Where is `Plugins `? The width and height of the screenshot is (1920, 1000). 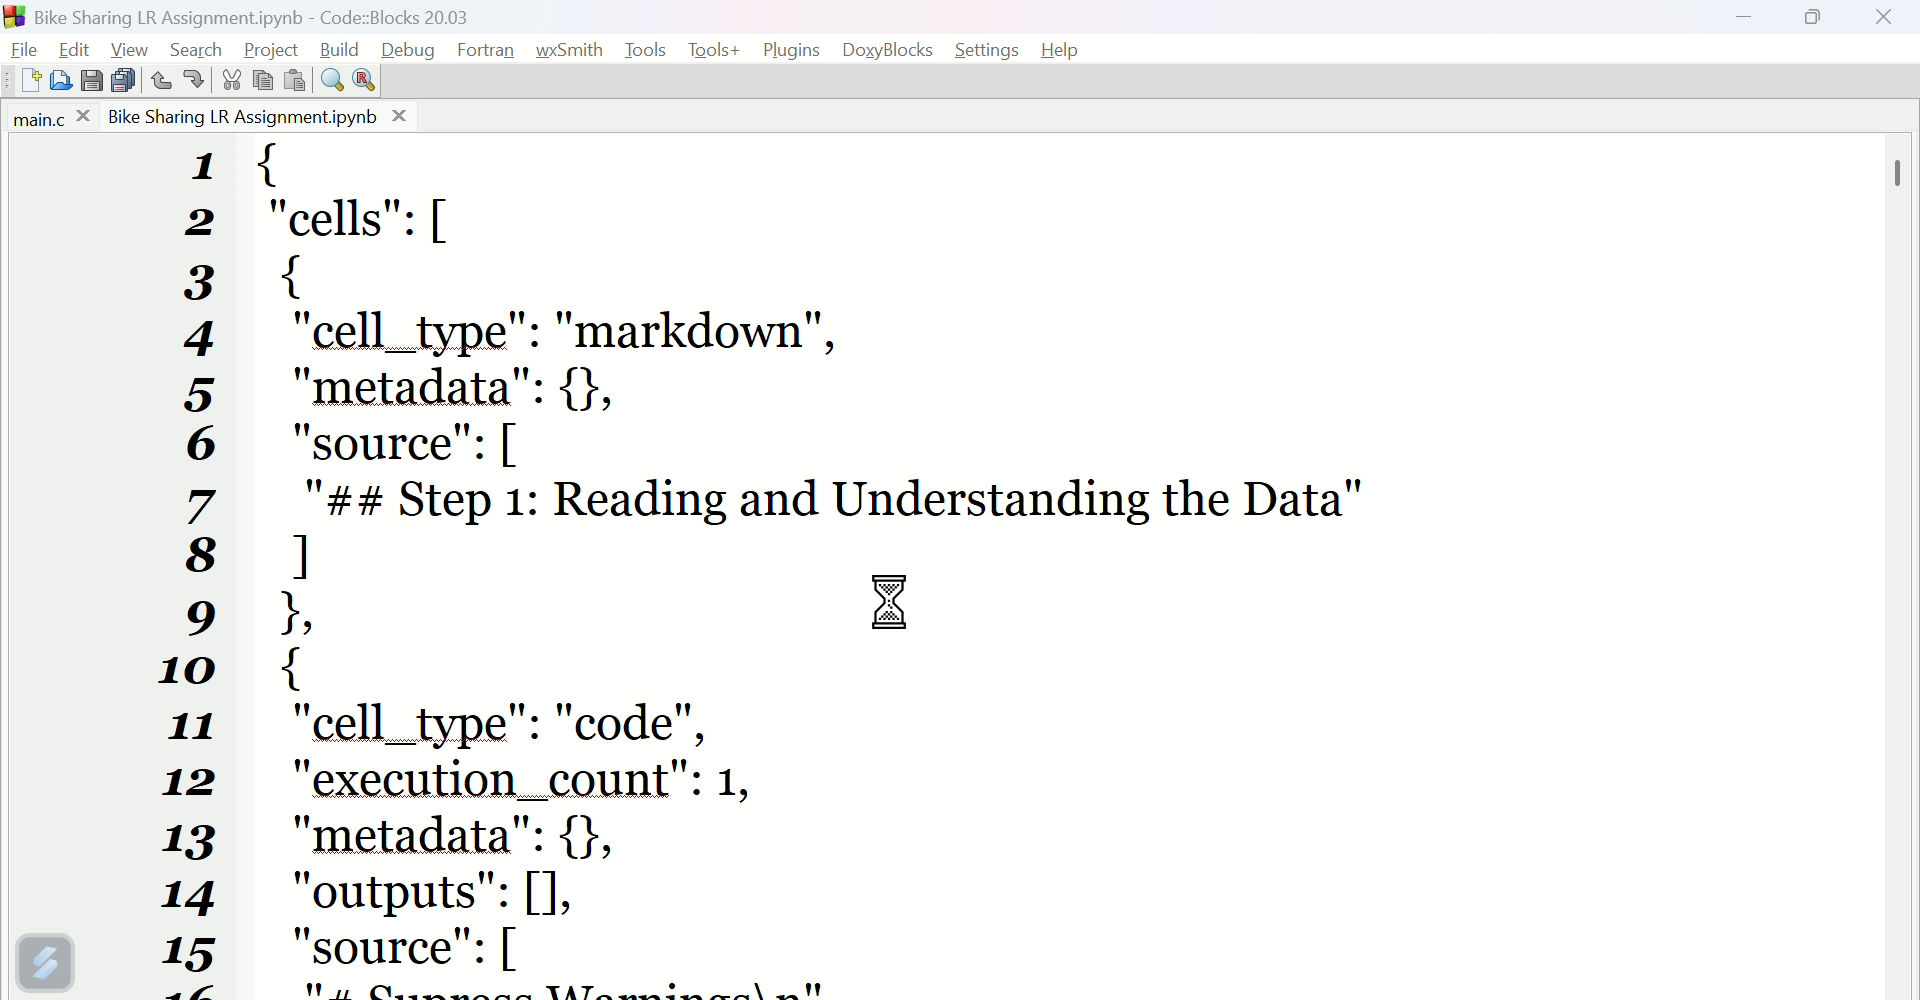 Plugins  is located at coordinates (790, 49).